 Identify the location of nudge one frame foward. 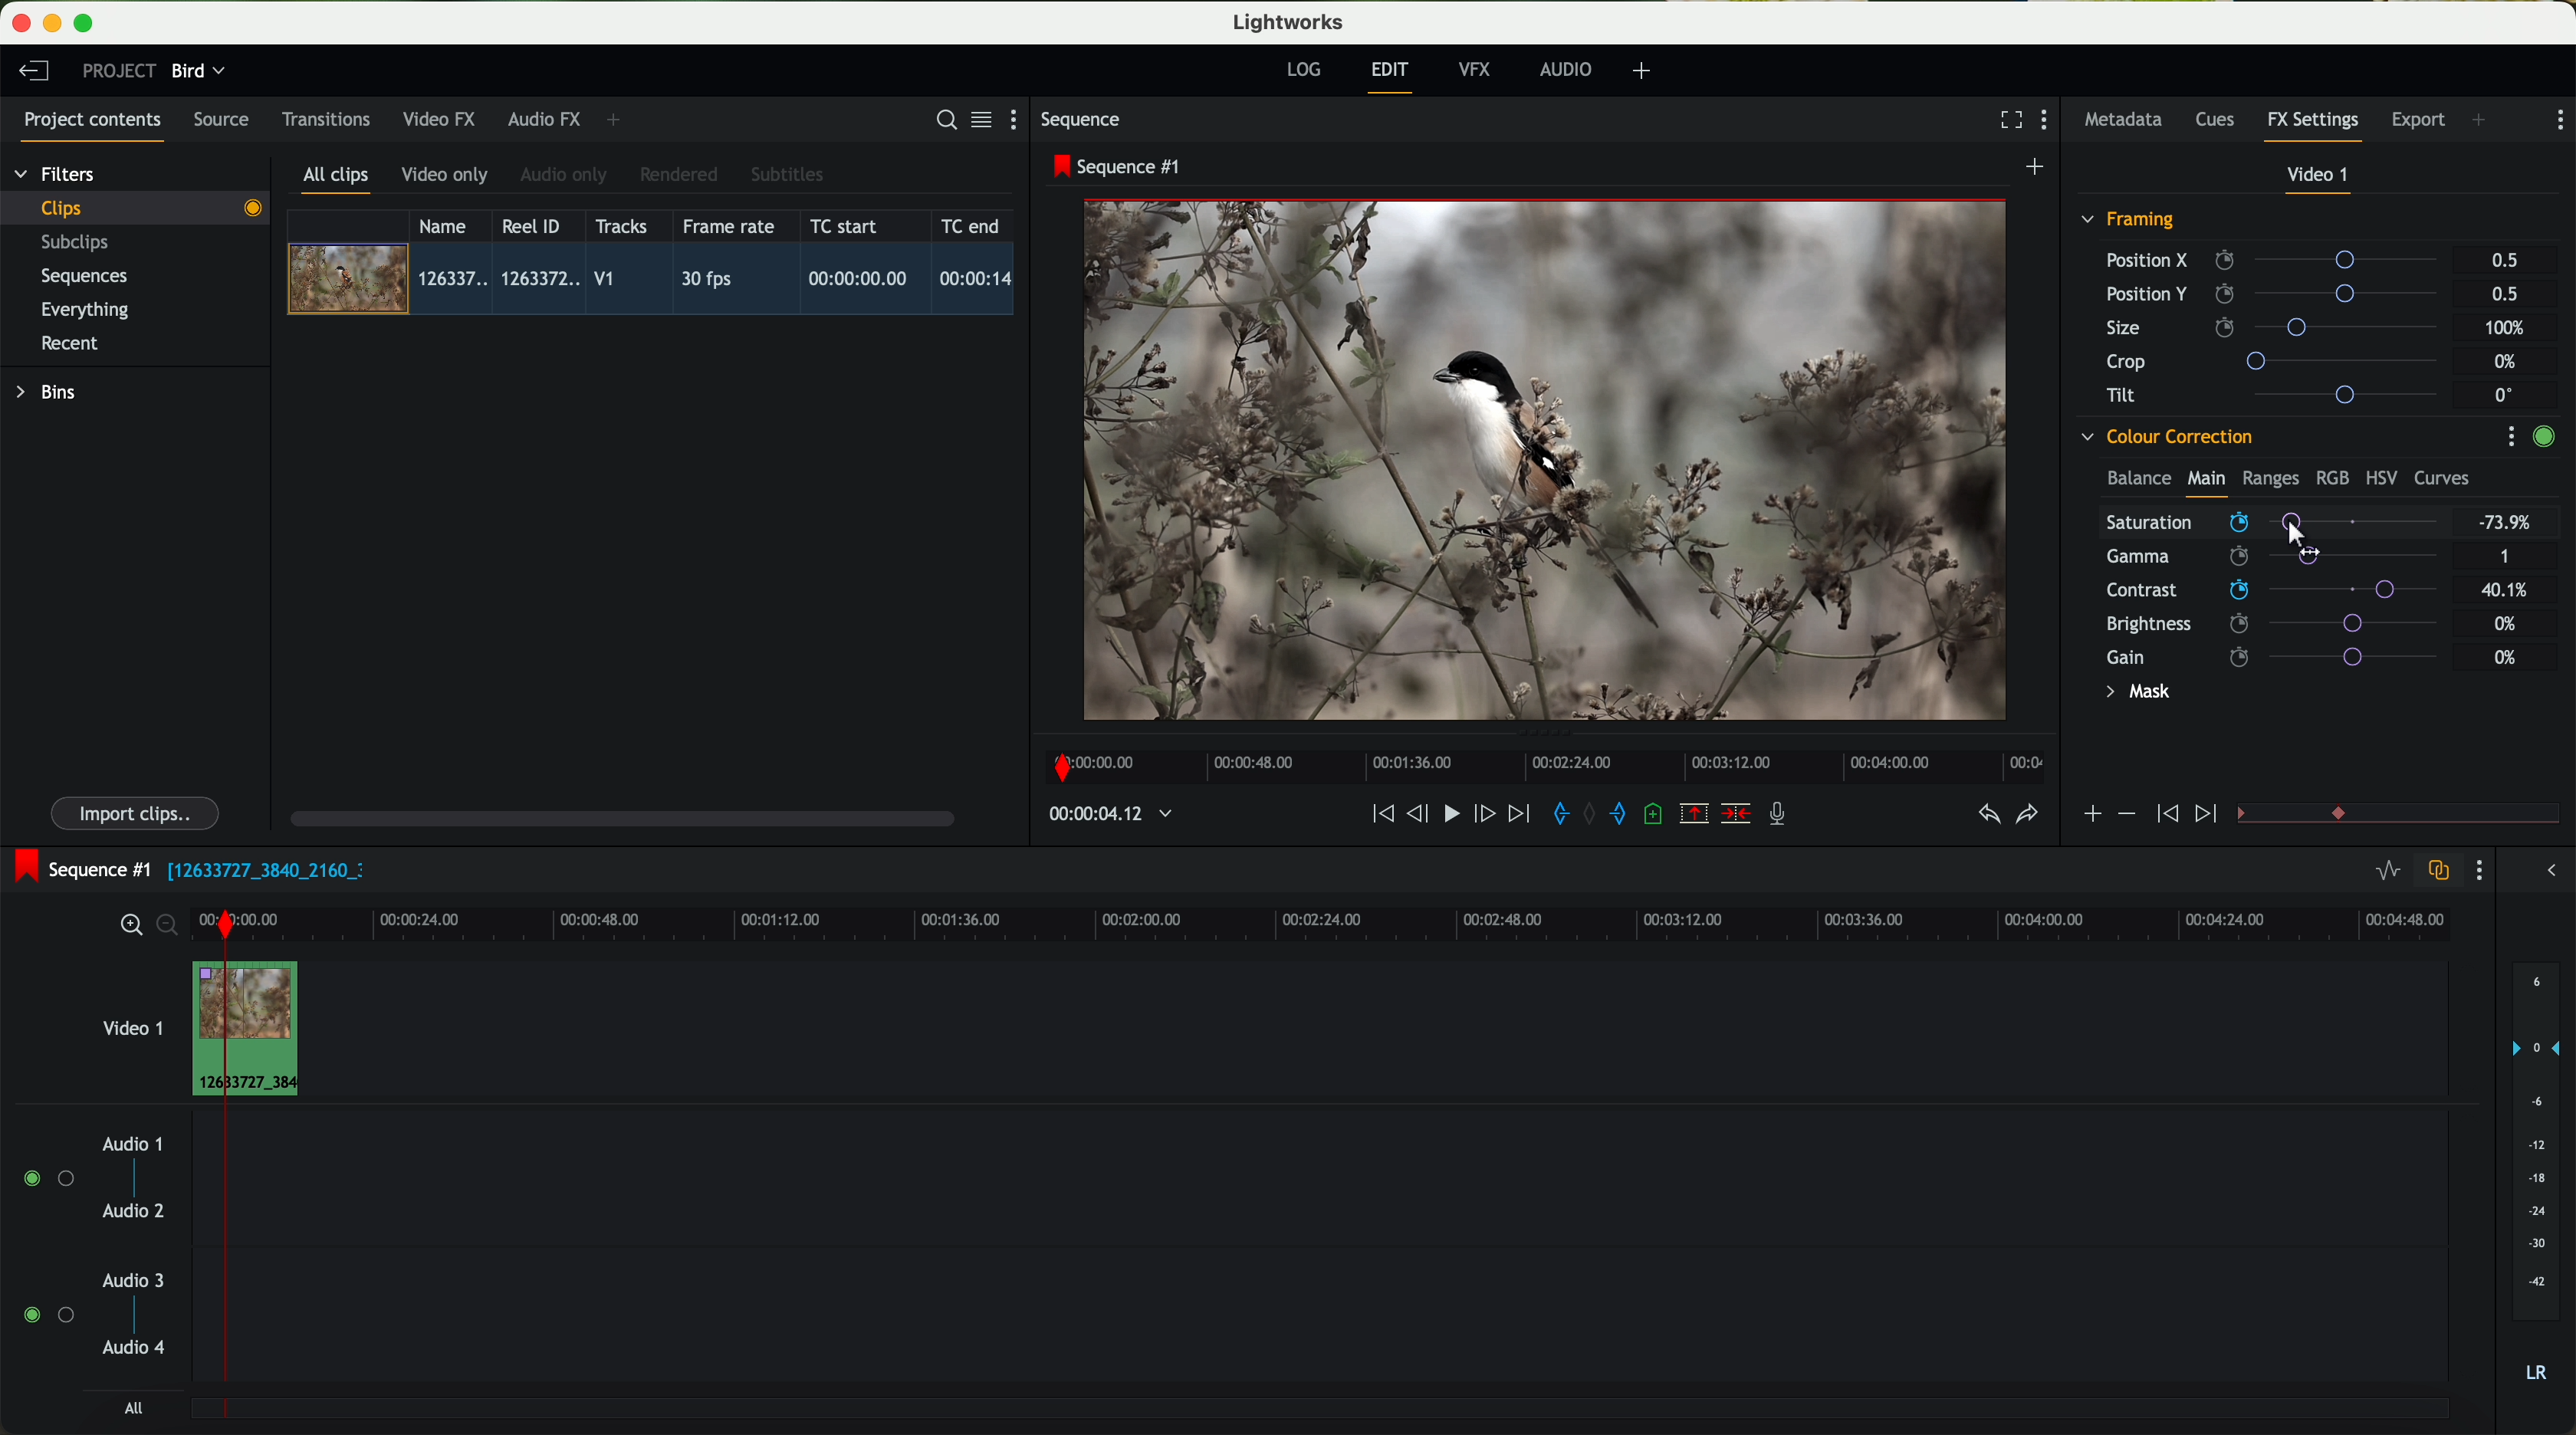
(1487, 815).